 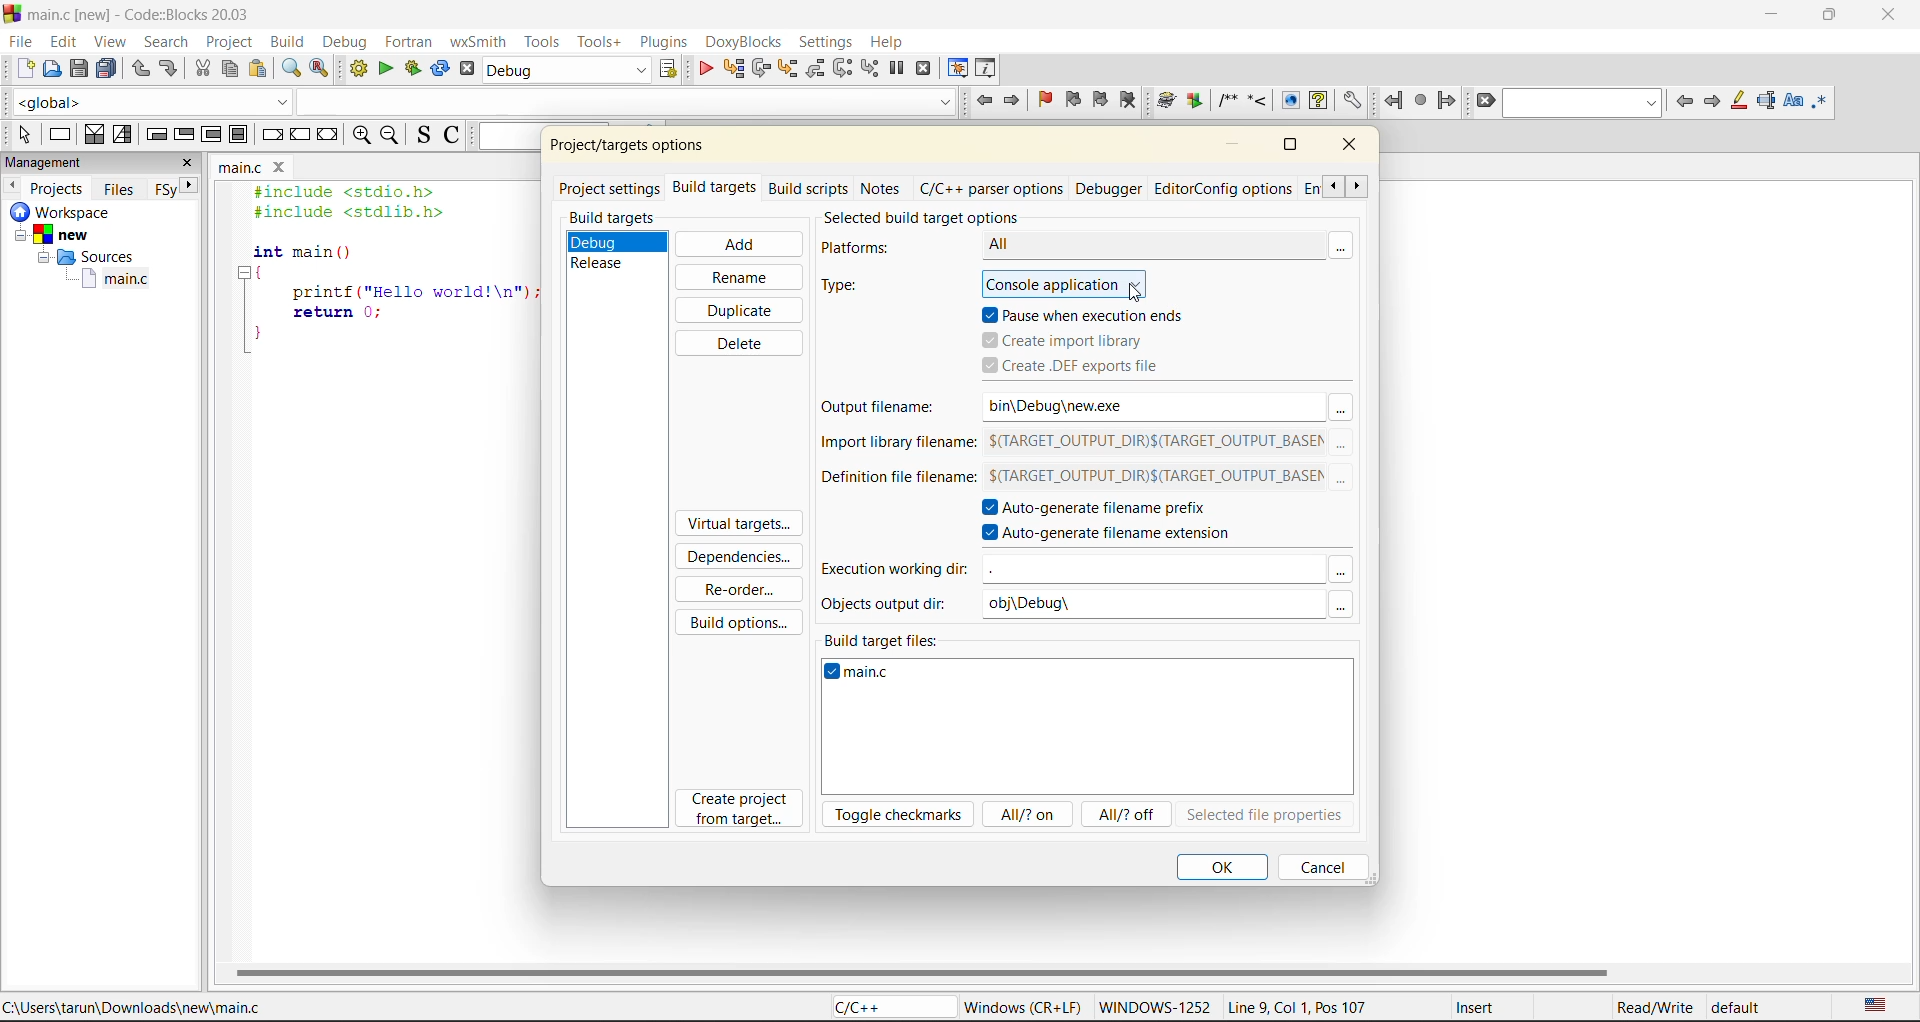 I want to click on C/C++, so click(x=886, y=1006).